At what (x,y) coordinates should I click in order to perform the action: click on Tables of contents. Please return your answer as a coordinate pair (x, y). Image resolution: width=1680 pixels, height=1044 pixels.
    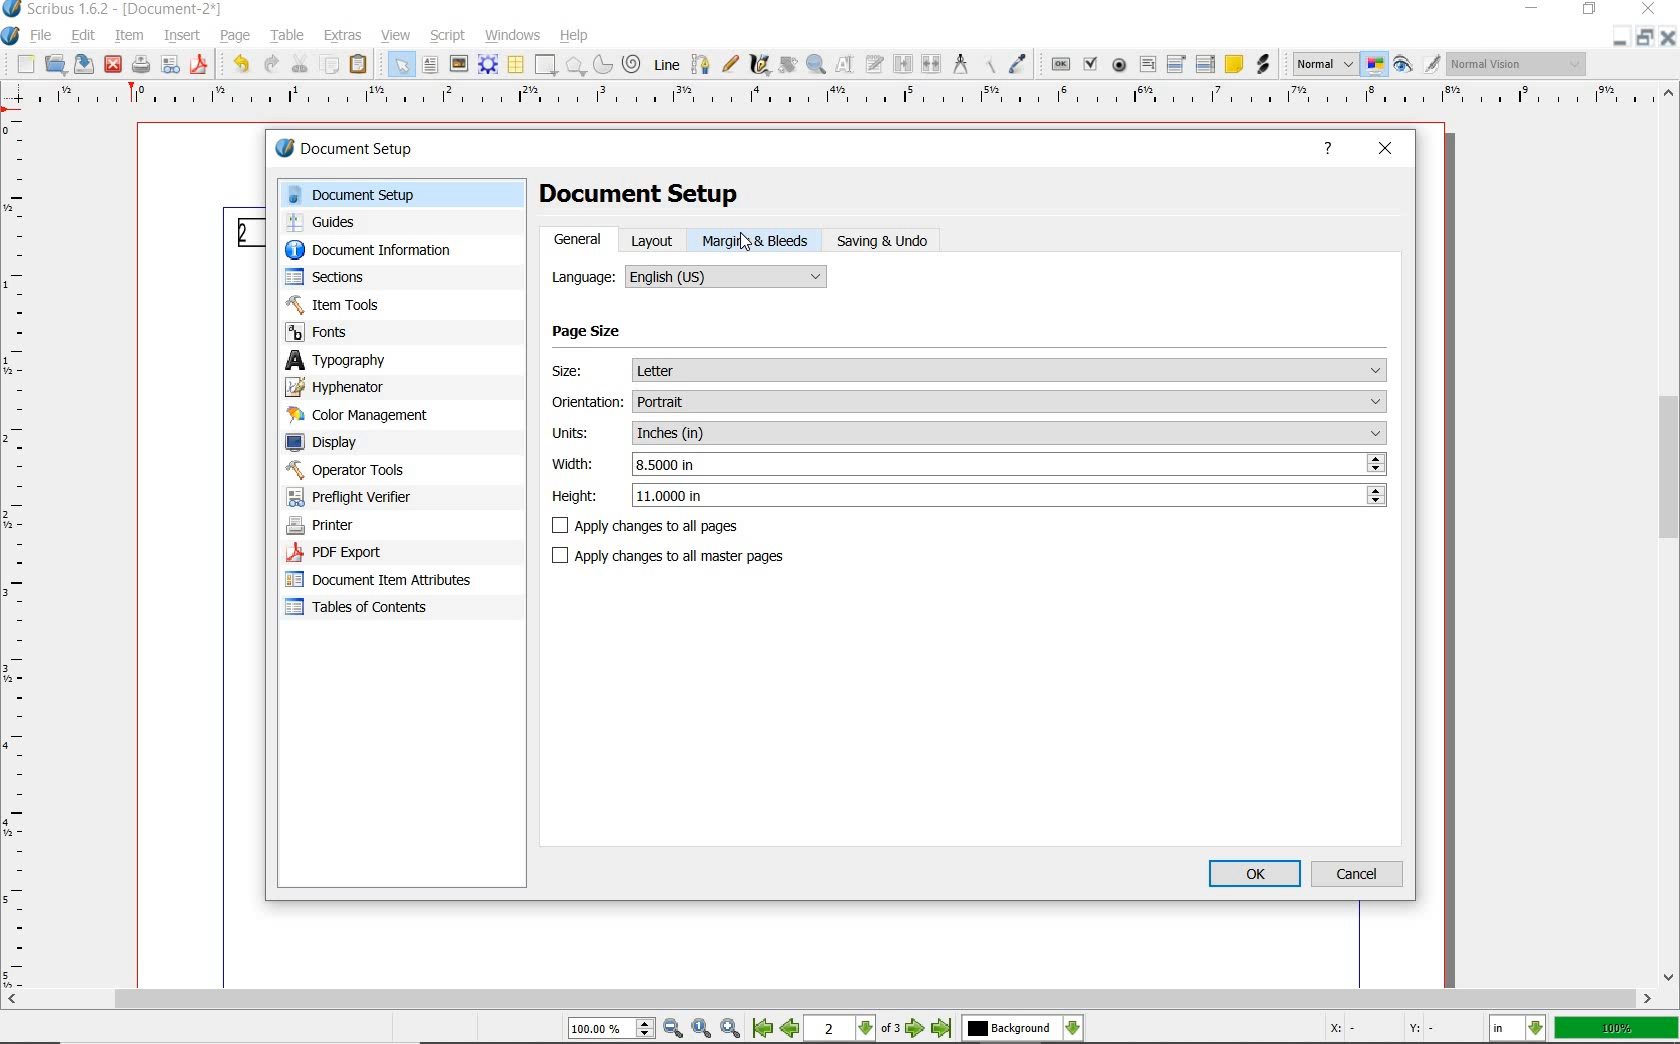
    Looking at the image, I should click on (370, 608).